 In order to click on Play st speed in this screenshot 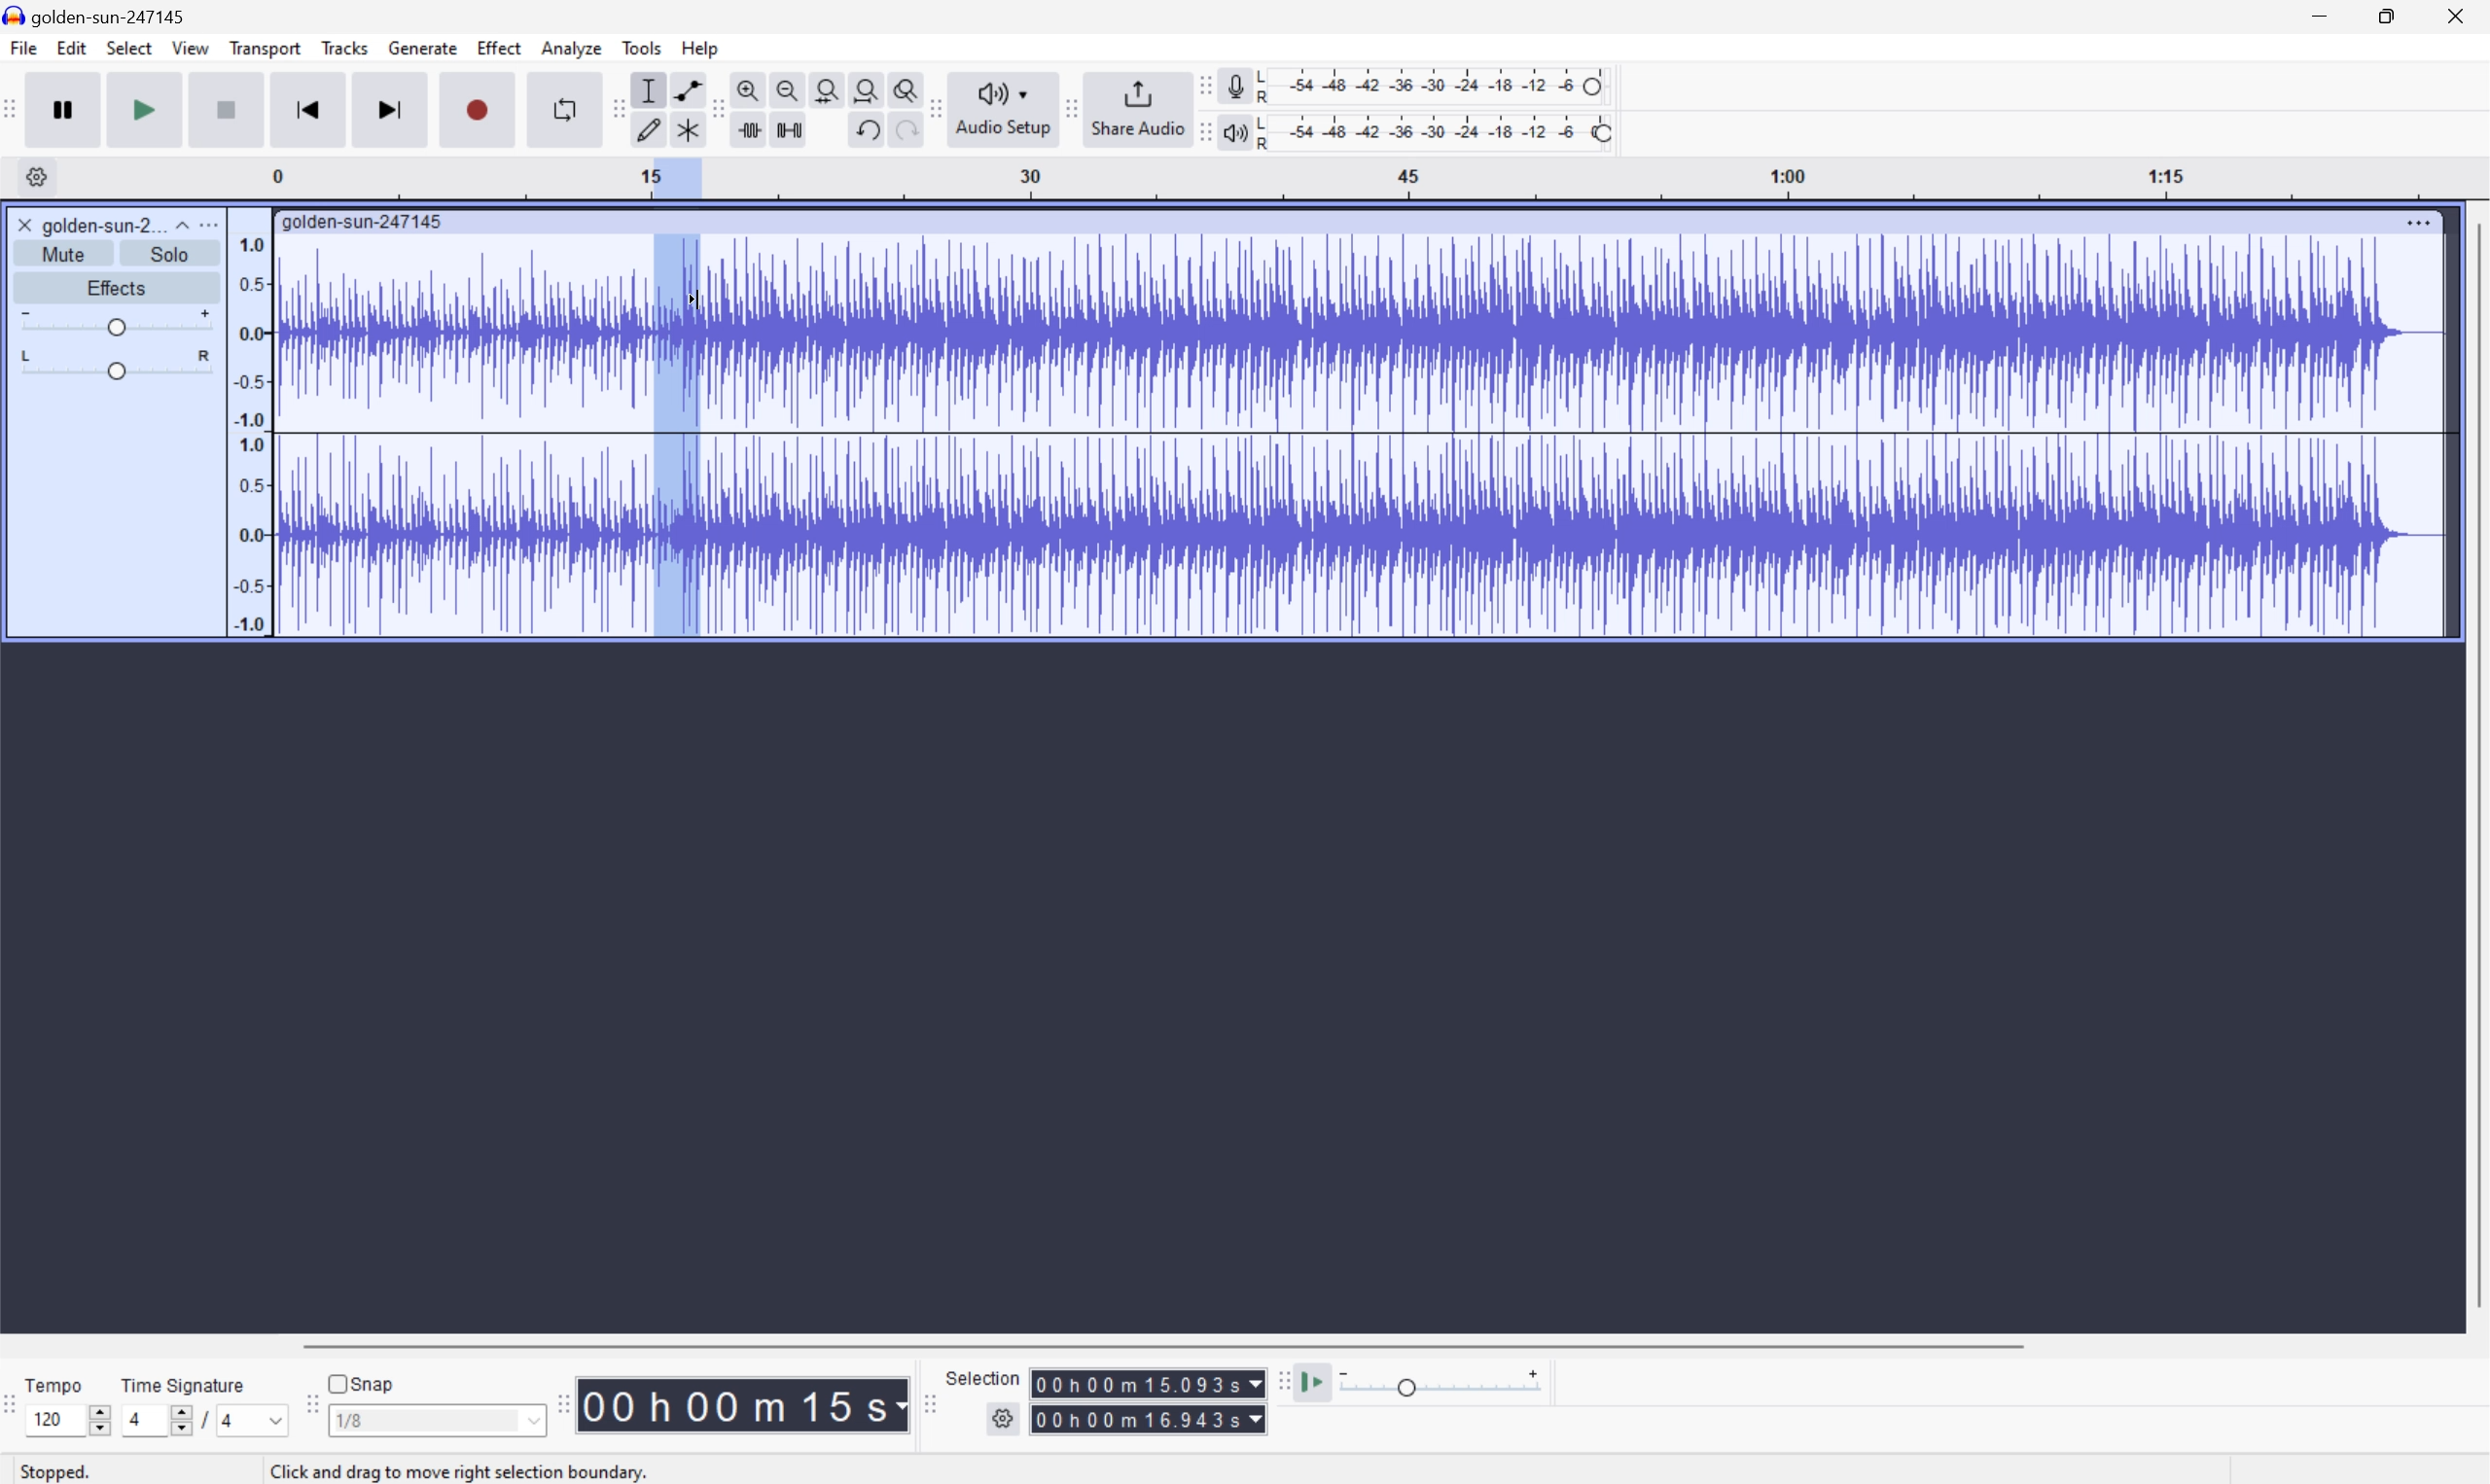, I will do `click(1315, 1383)`.